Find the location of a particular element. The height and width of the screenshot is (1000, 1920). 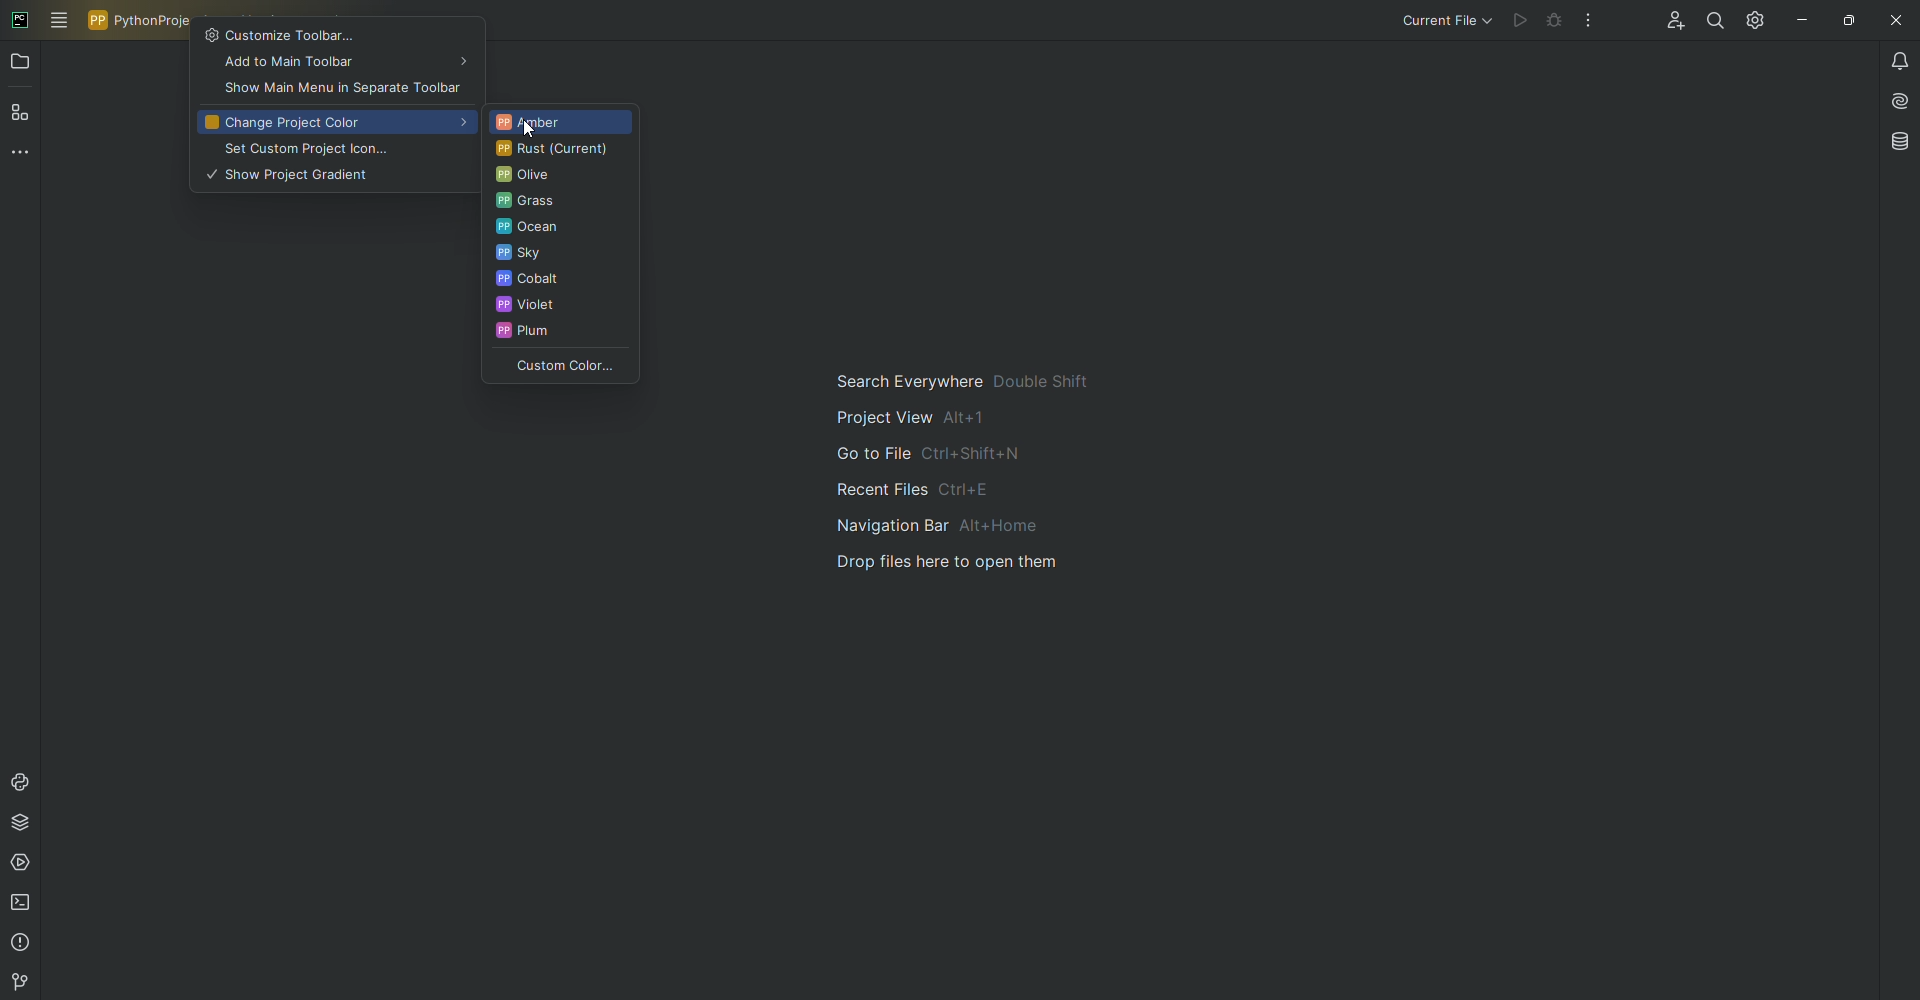

Restore is located at coordinates (1846, 19).